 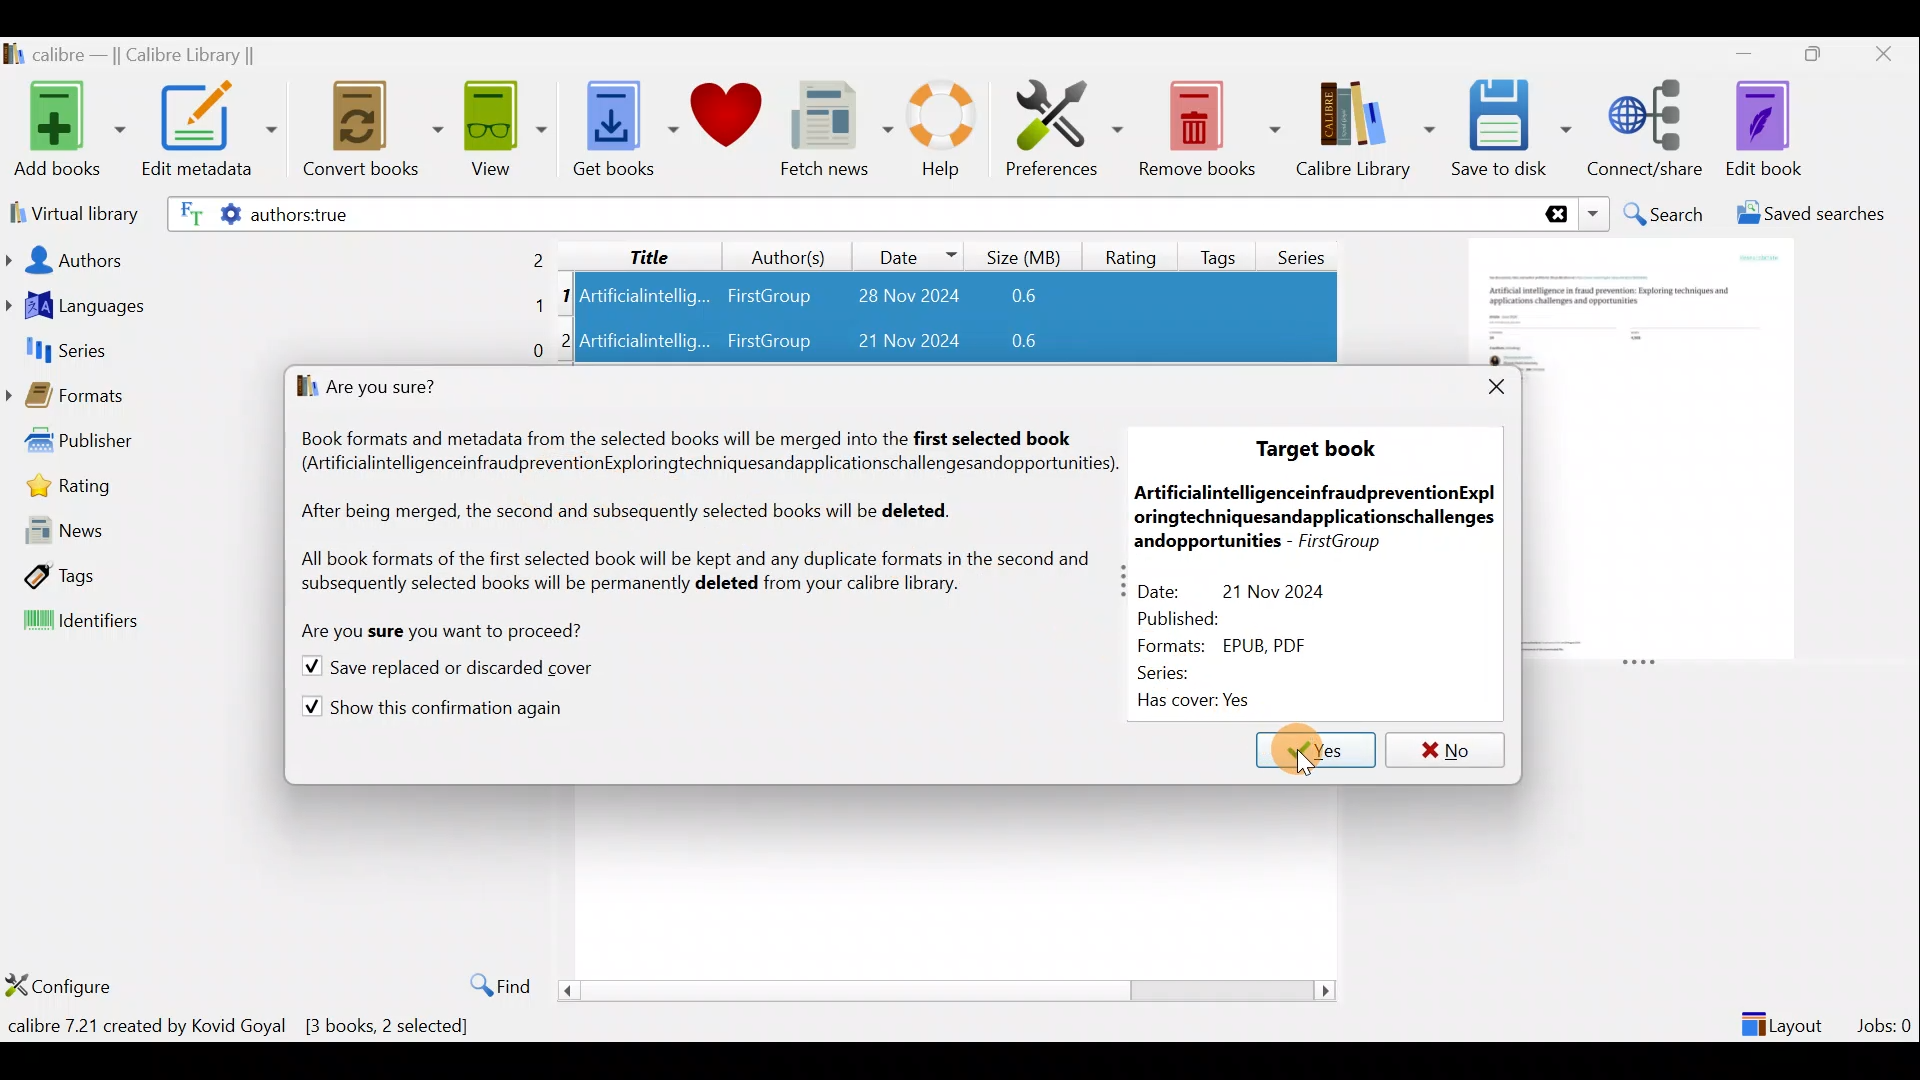 What do you see at coordinates (1760, 130) in the screenshot?
I see `Edit book` at bounding box center [1760, 130].